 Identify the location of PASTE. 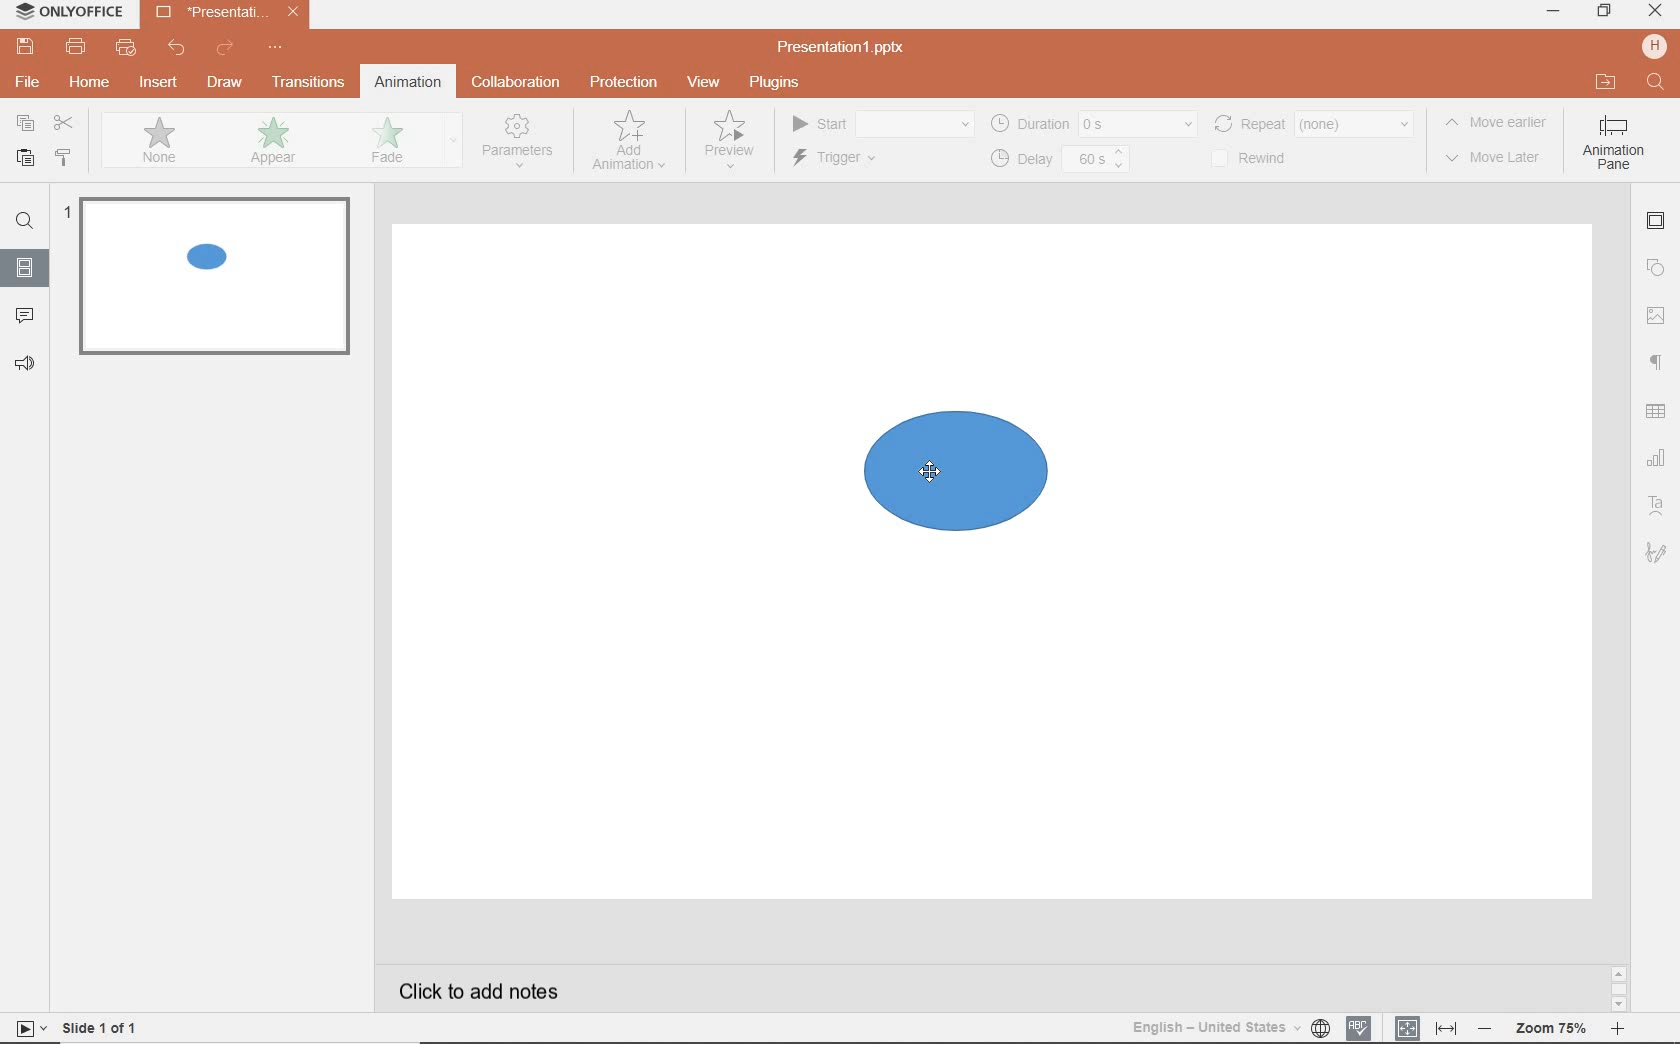
(24, 160).